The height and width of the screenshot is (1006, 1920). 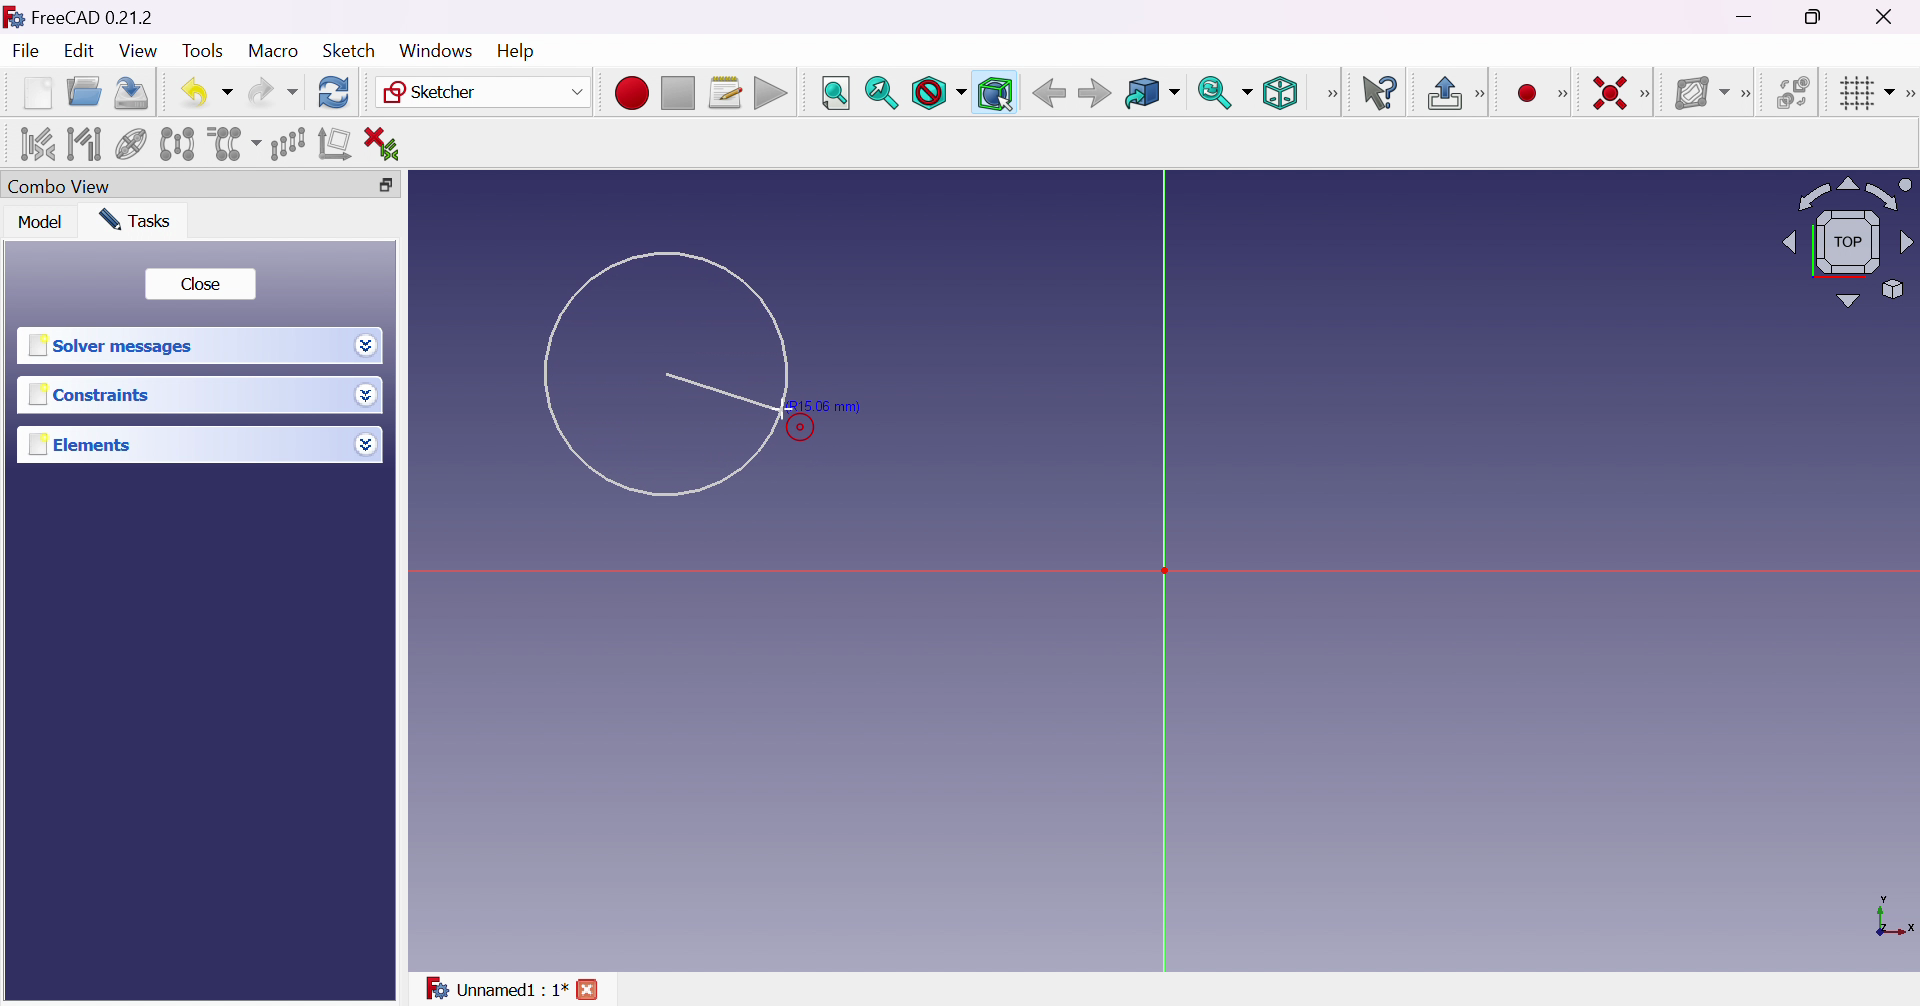 What do you see at coordinates (110, 346) in the screenshot?
I see `Solver messages` at bounding box center [110, 346].